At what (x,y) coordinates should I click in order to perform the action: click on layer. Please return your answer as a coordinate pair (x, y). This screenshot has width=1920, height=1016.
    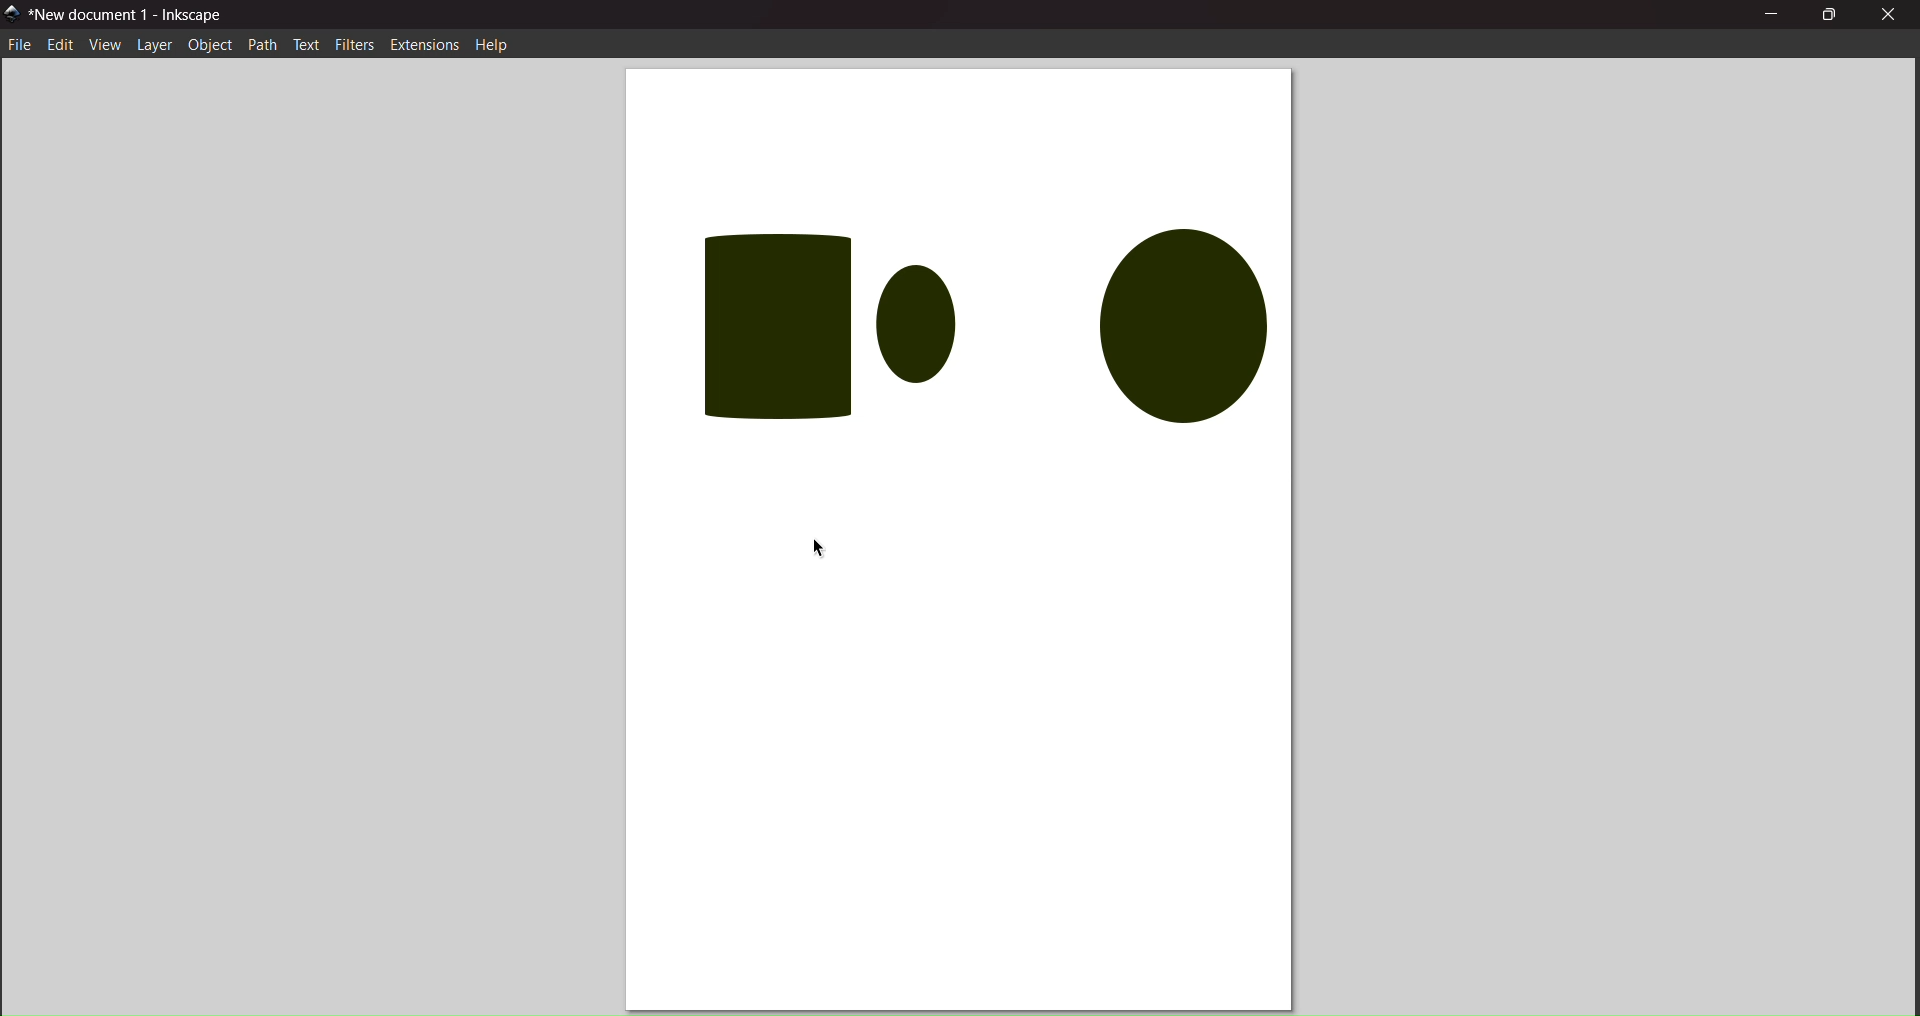
    Looking at the image, I should click on (152, 45).